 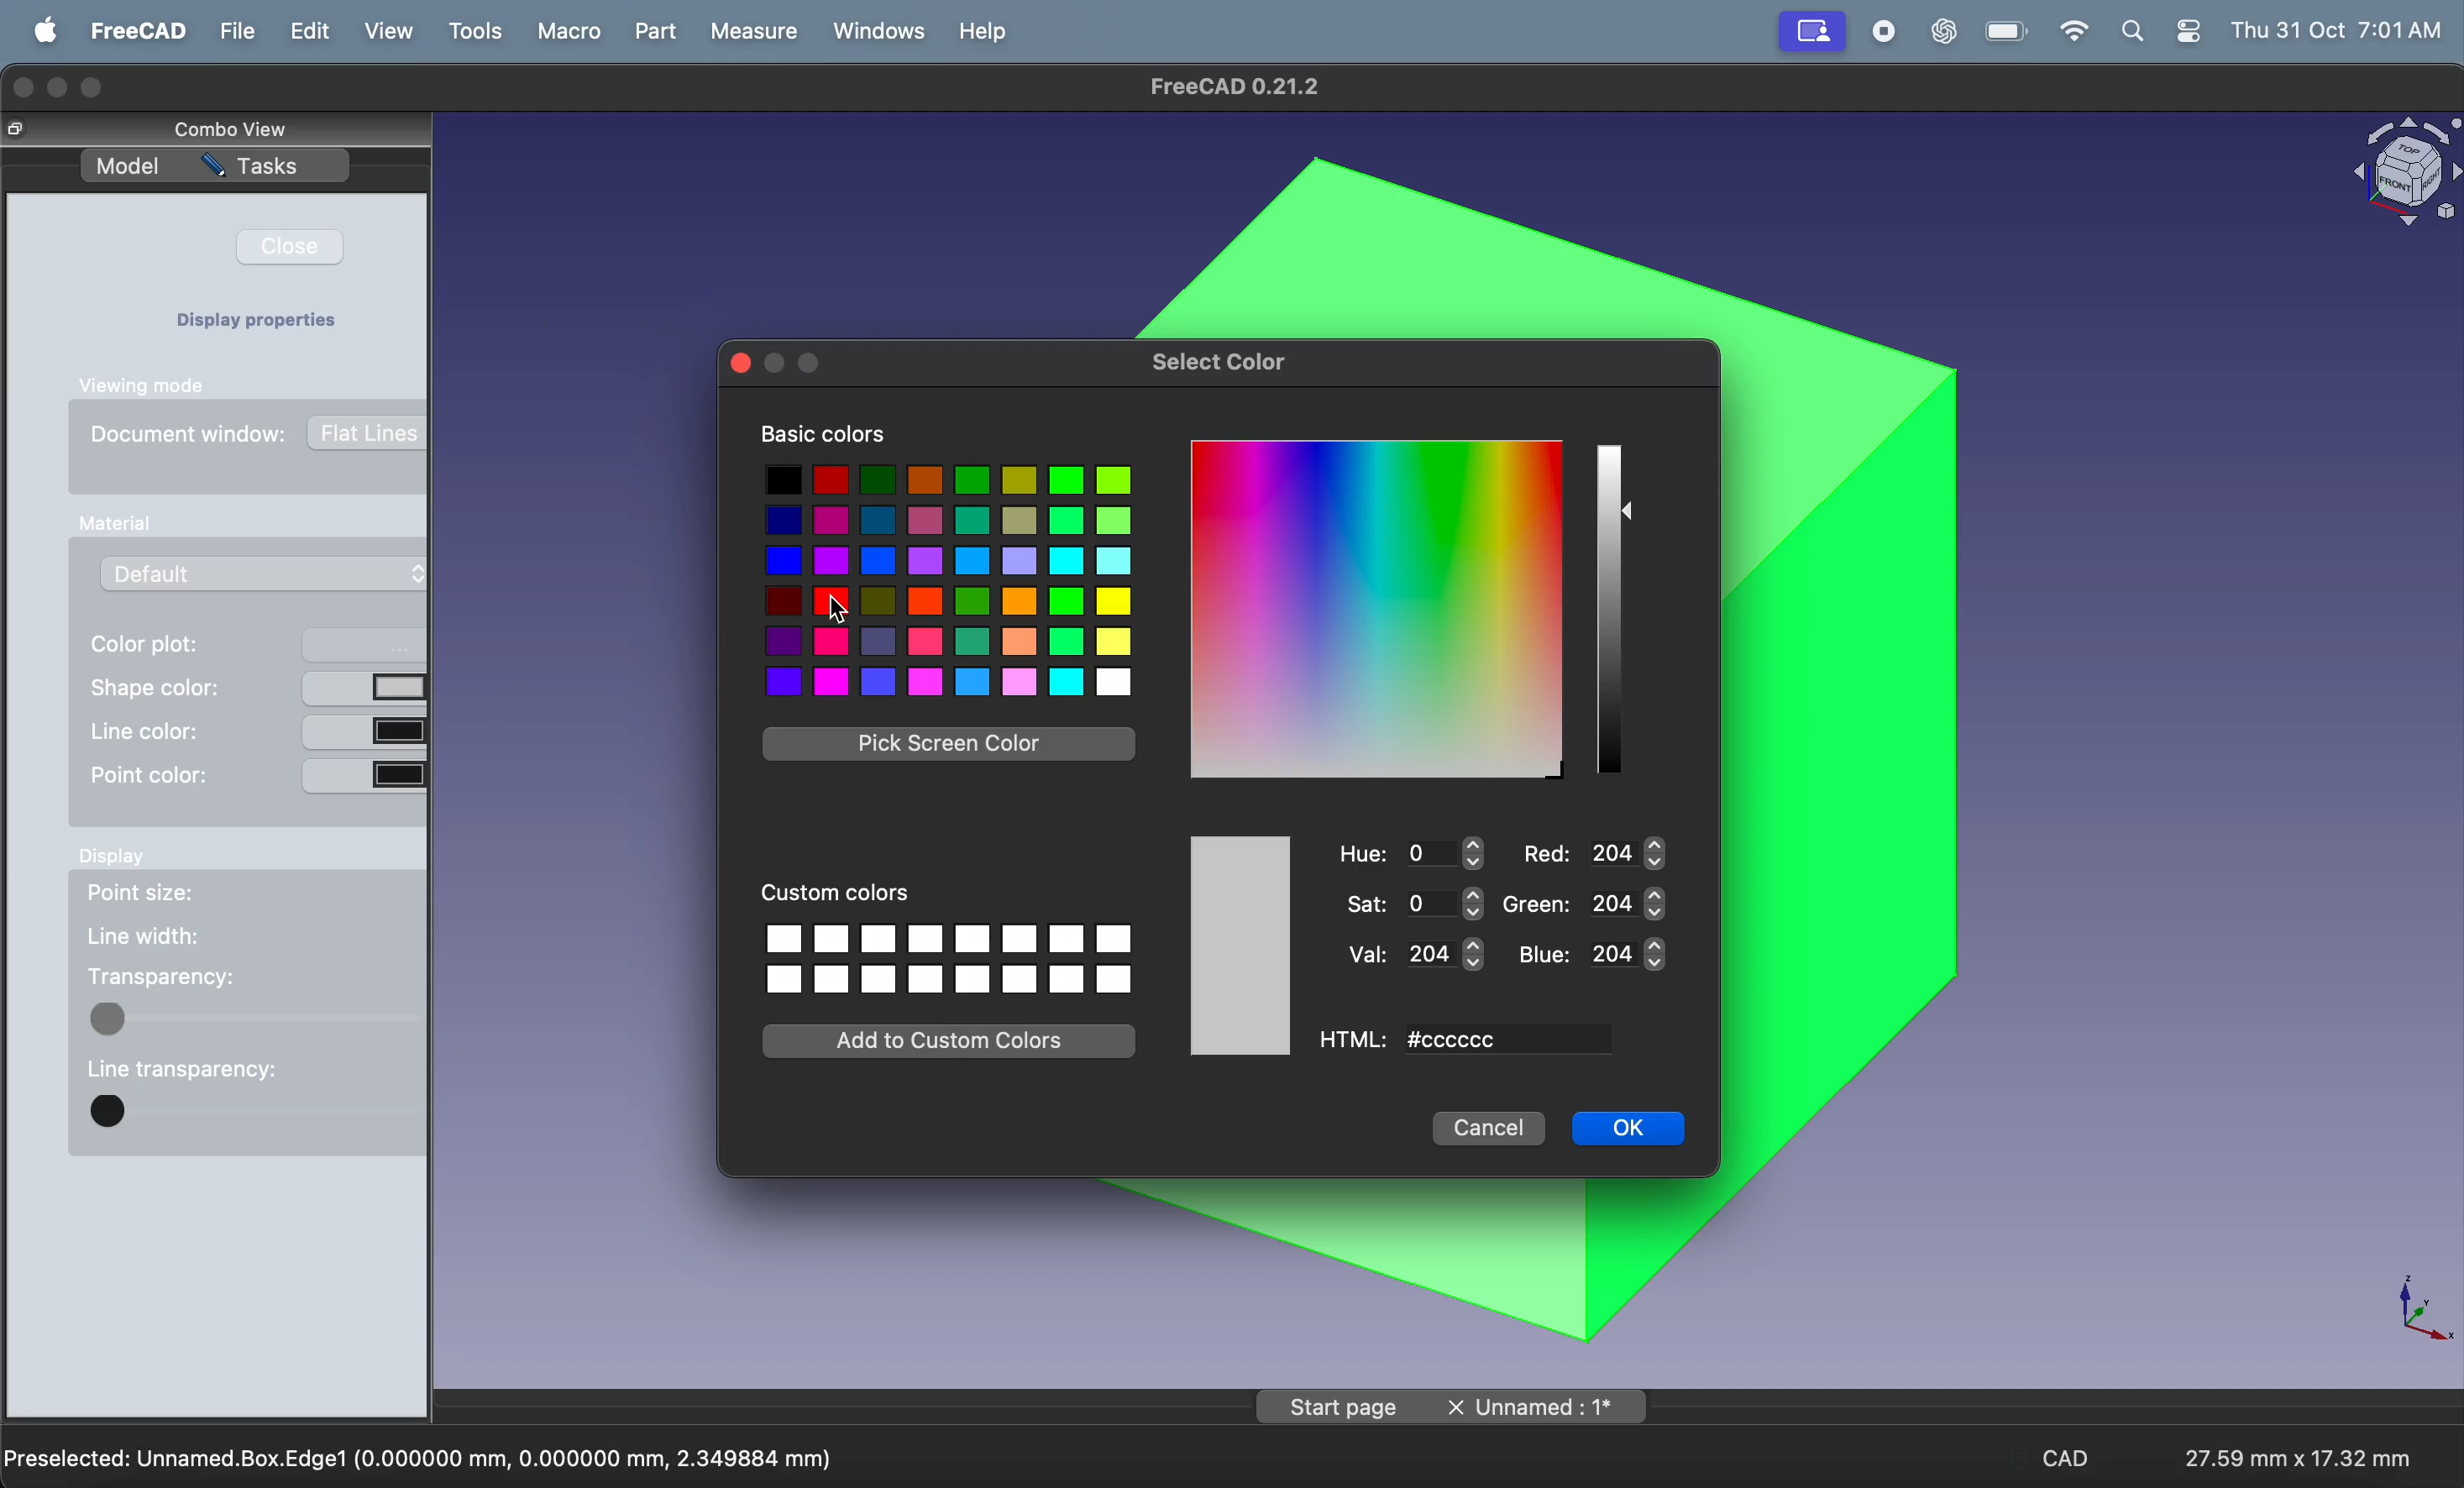 What do you see at coordinates (949, 1041) in the screenshot?
I see `add custom colors` at bounding box center [949, 1041].